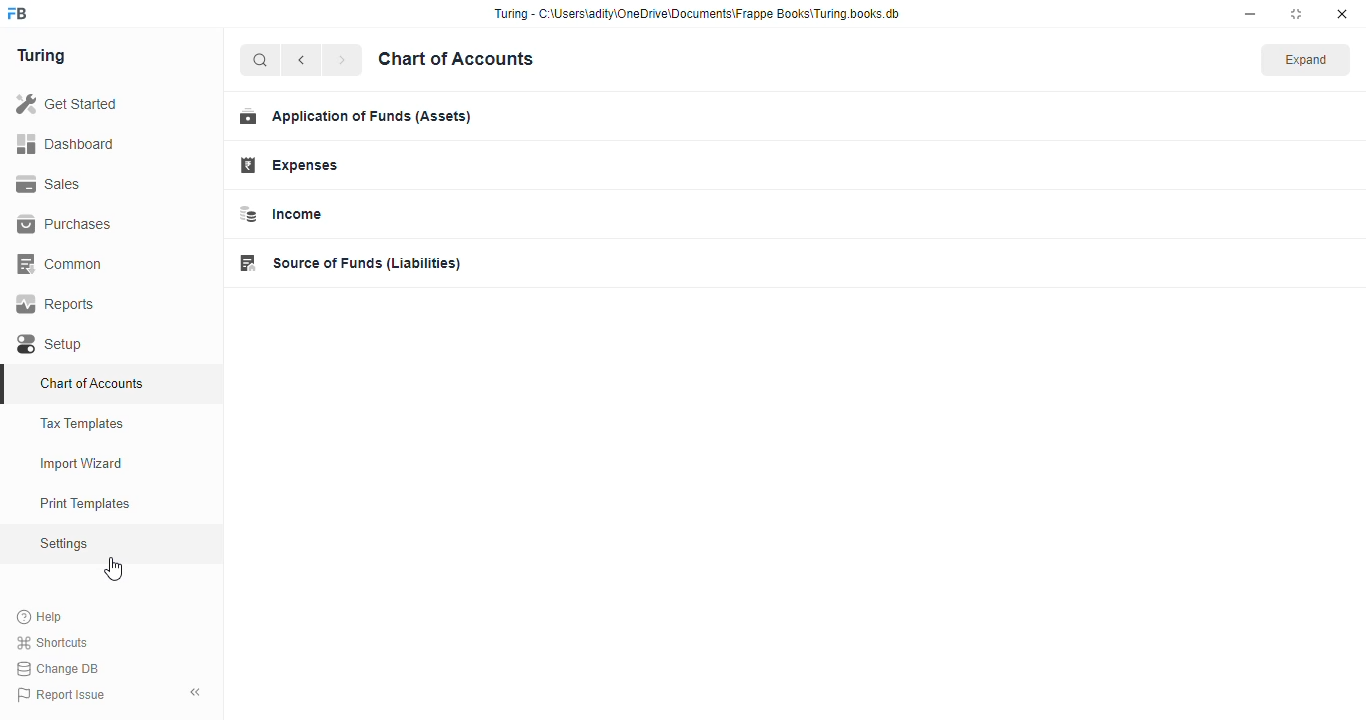  I want to click on Purchases, so click(99, 223).